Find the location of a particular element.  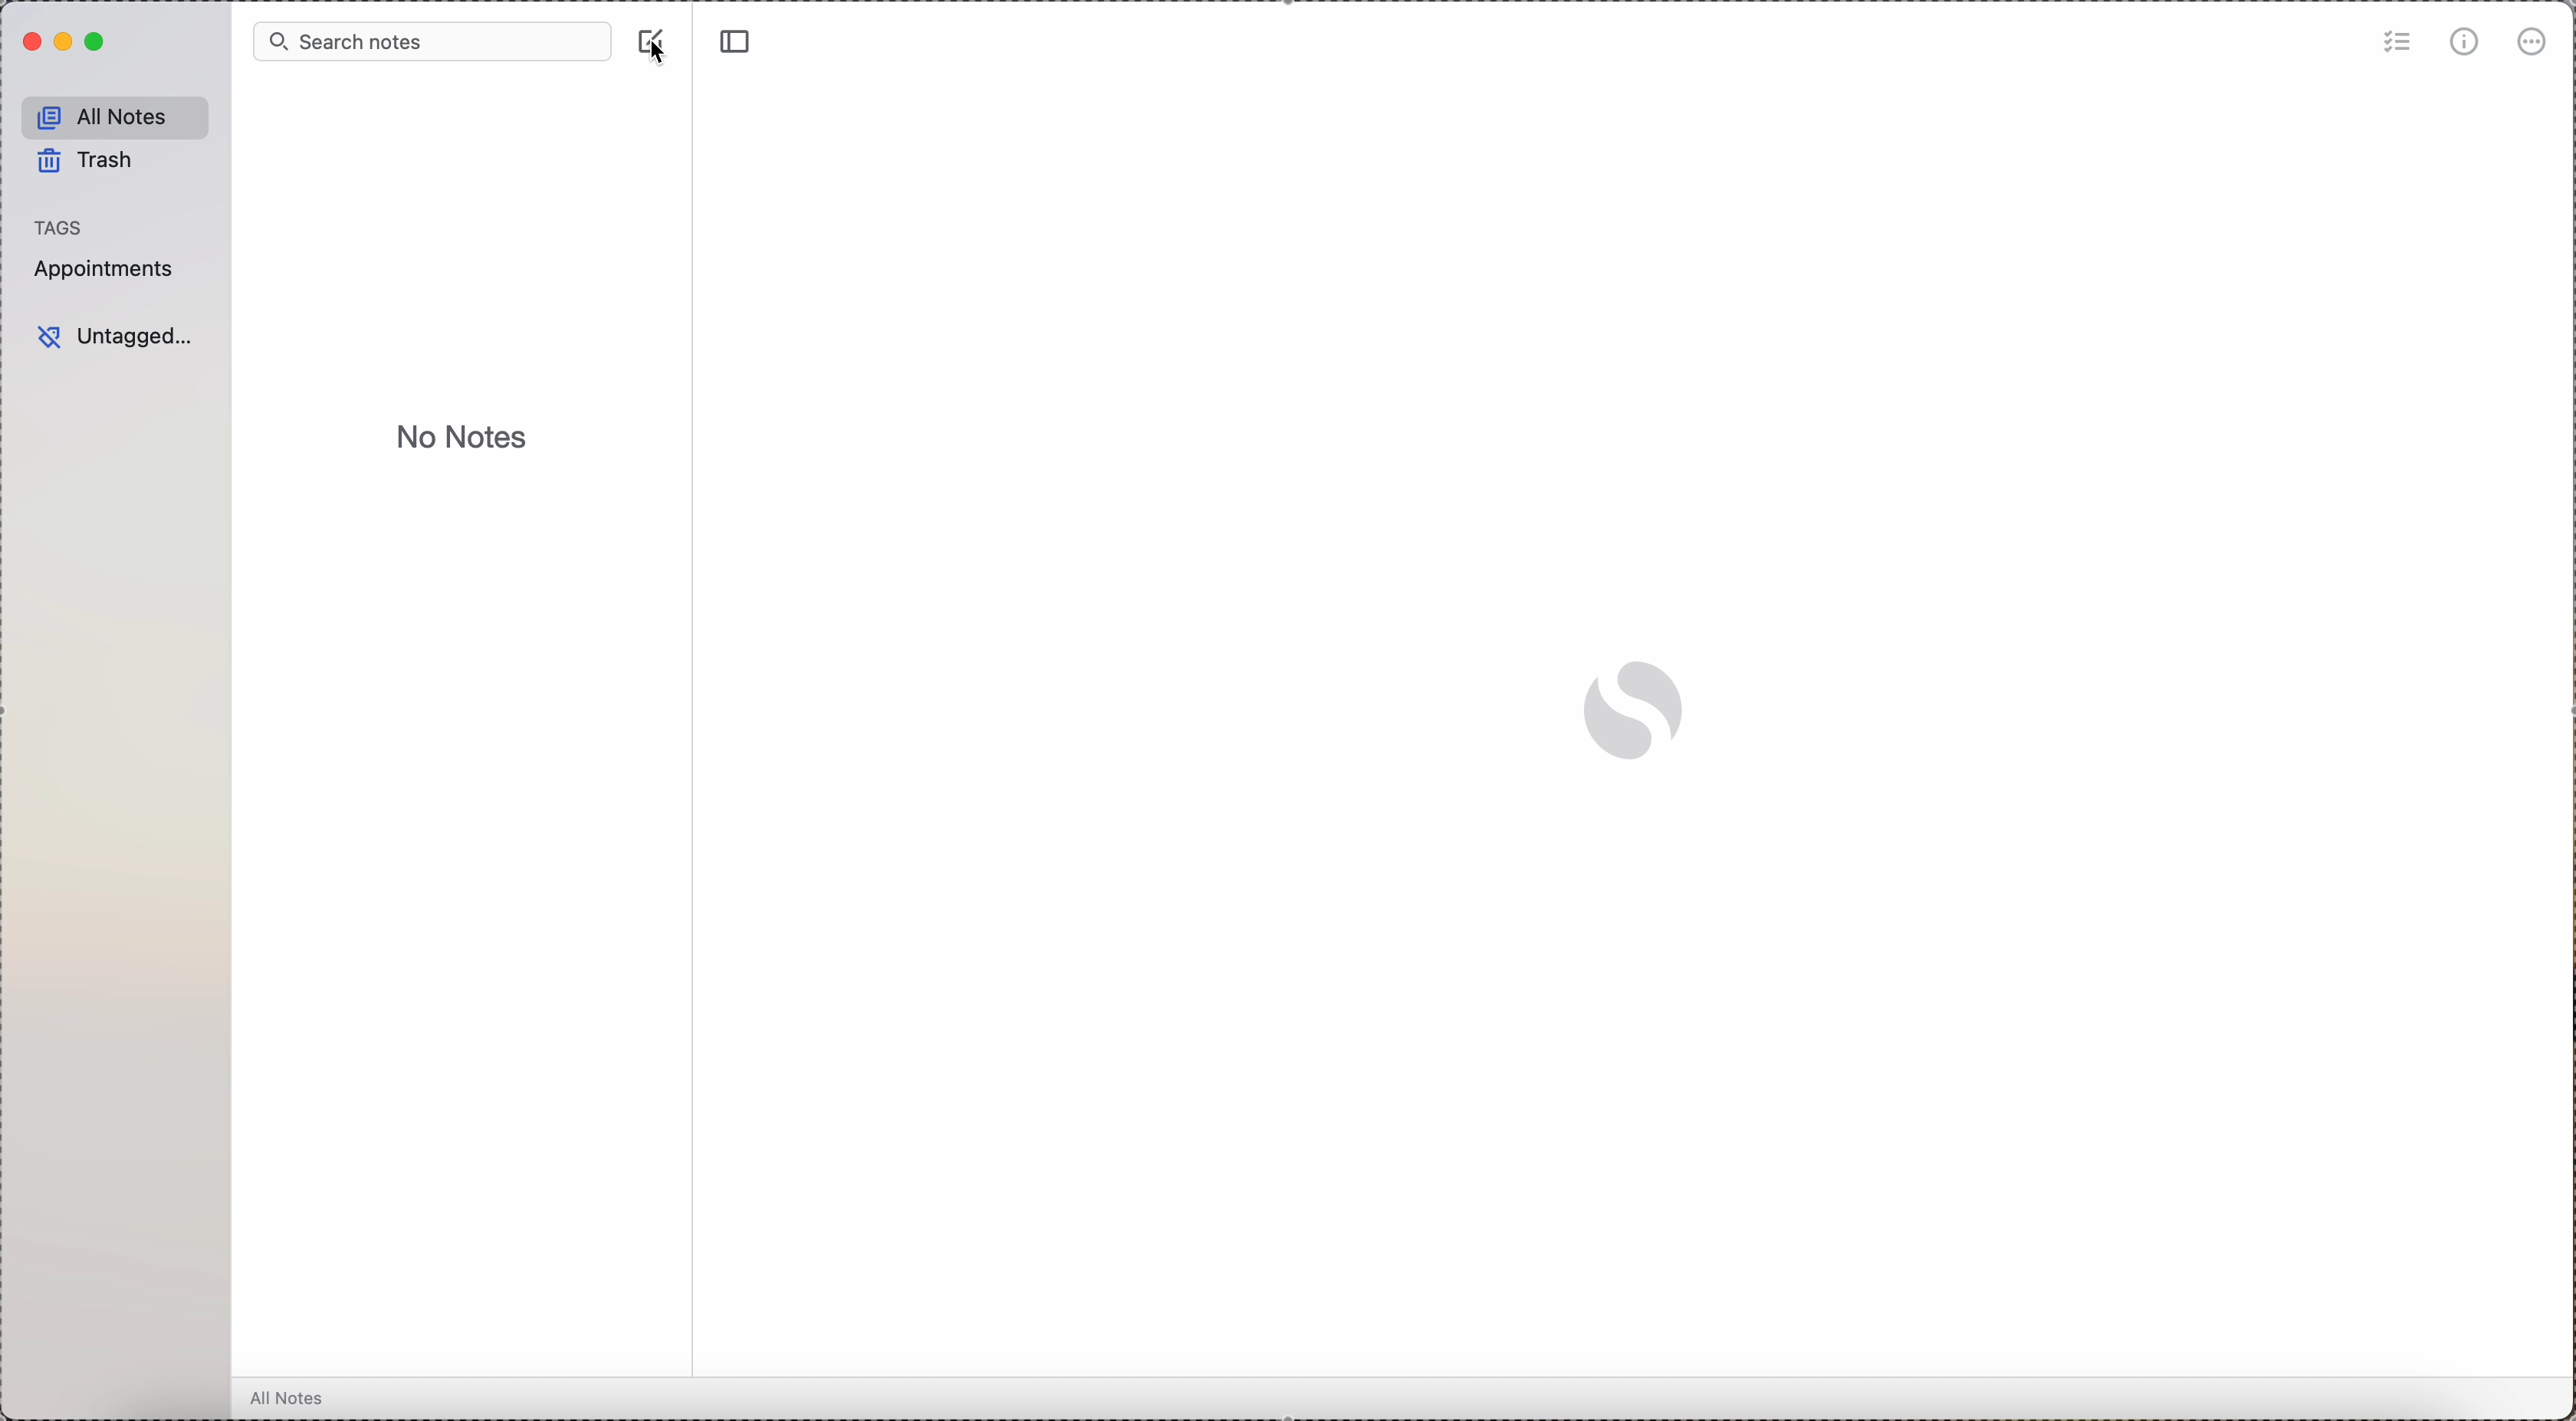

appointments is located at coordinates (109, 271).